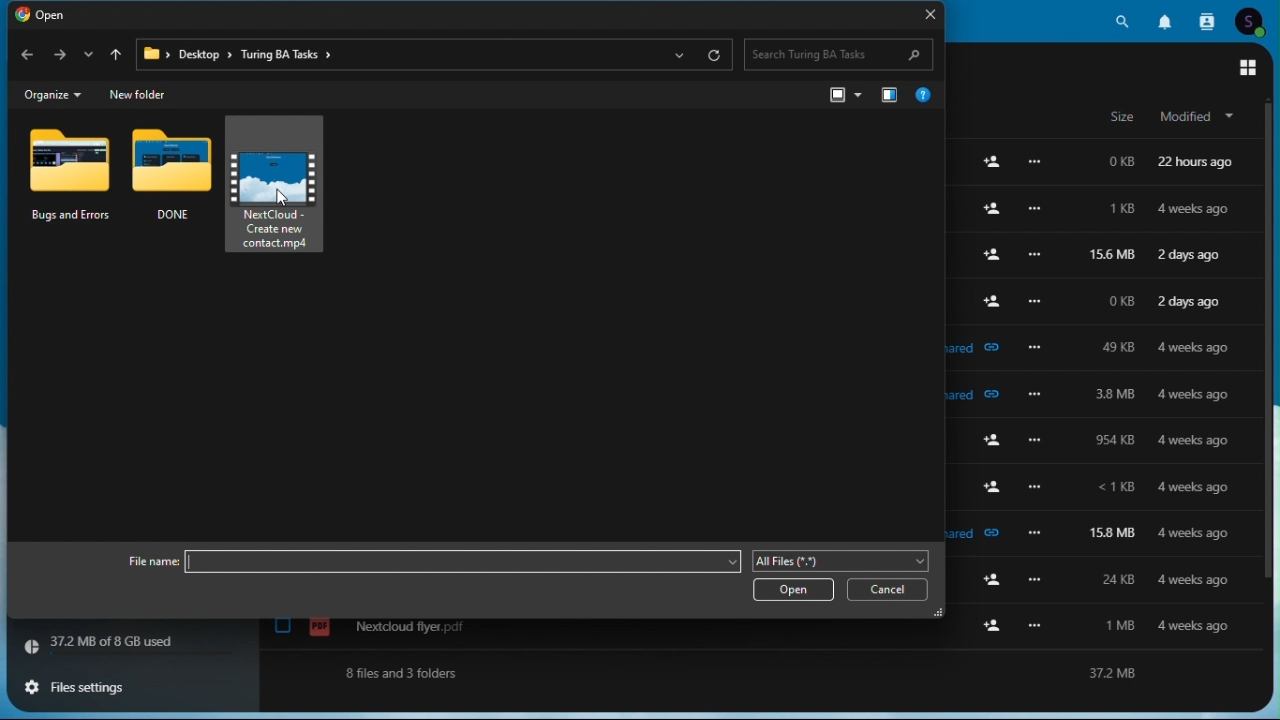 This screenshot has width=1280, height=720. I want to click on more options, so click(1036, 581).